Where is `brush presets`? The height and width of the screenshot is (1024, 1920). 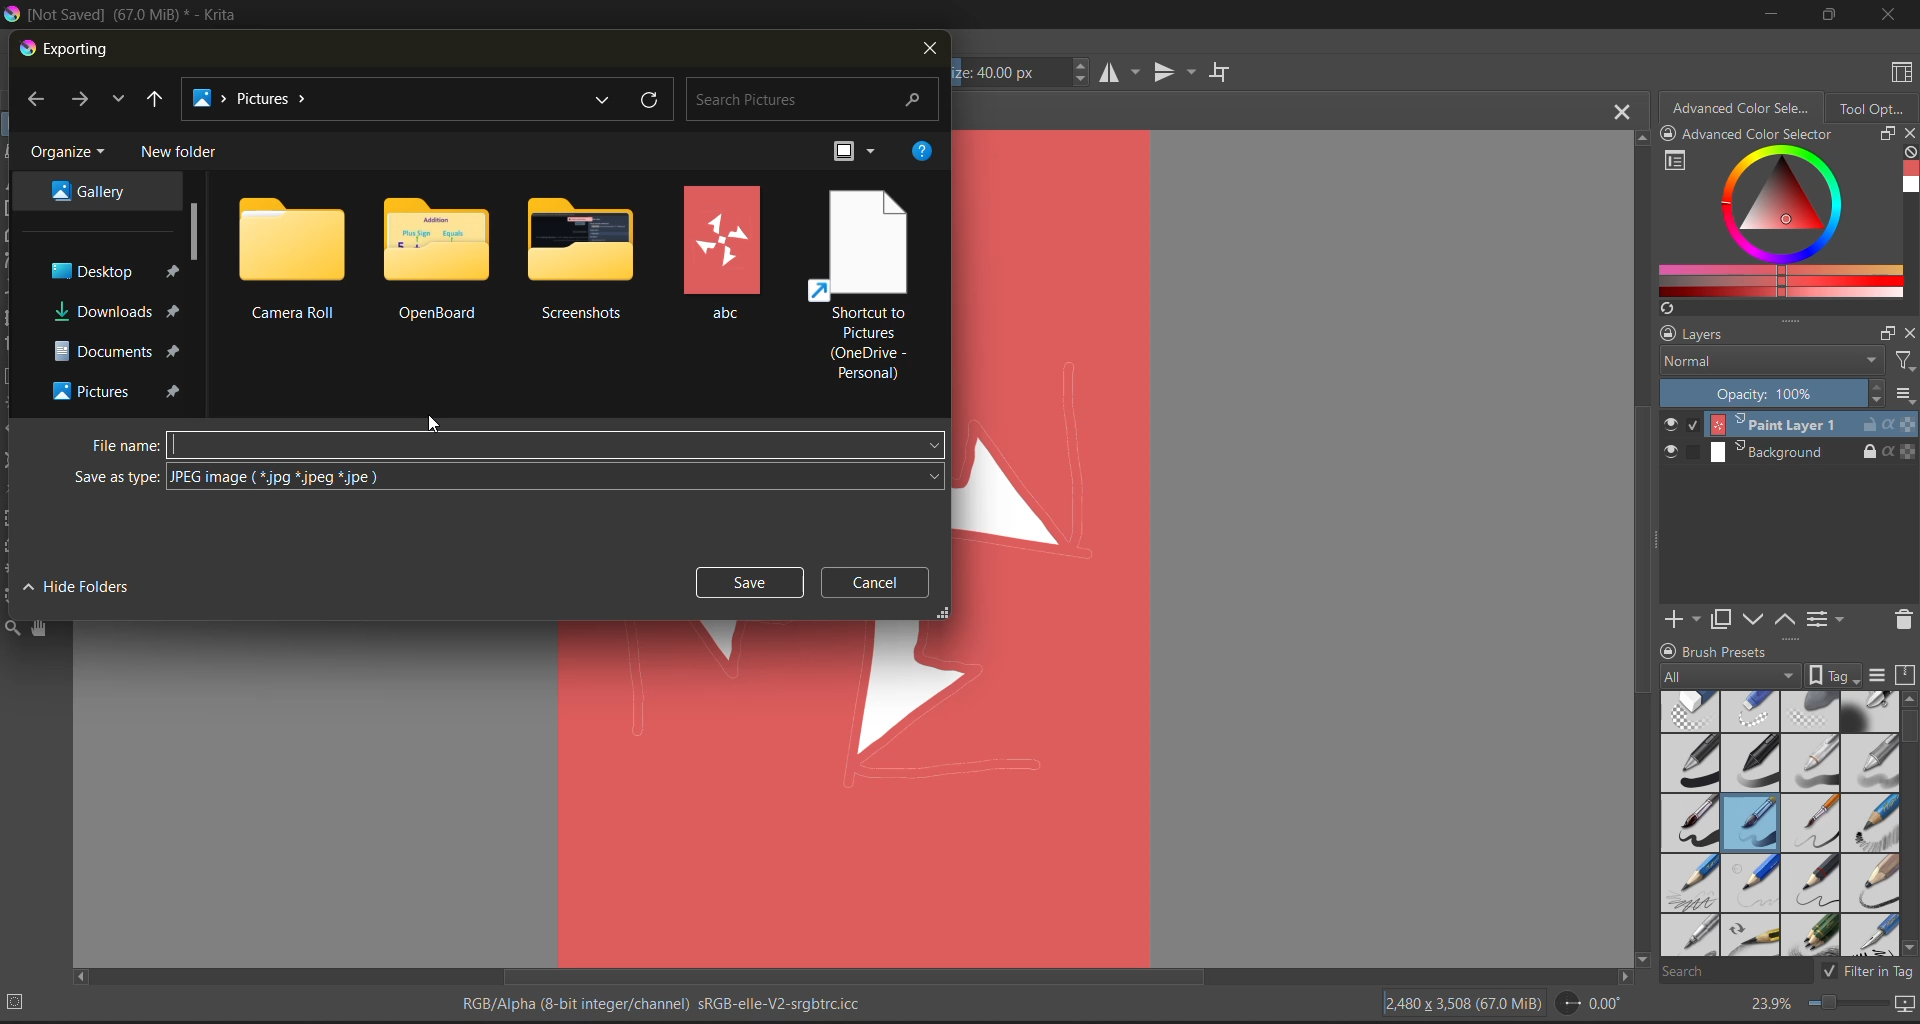
brush presets is located at coordinates (1782, 825).